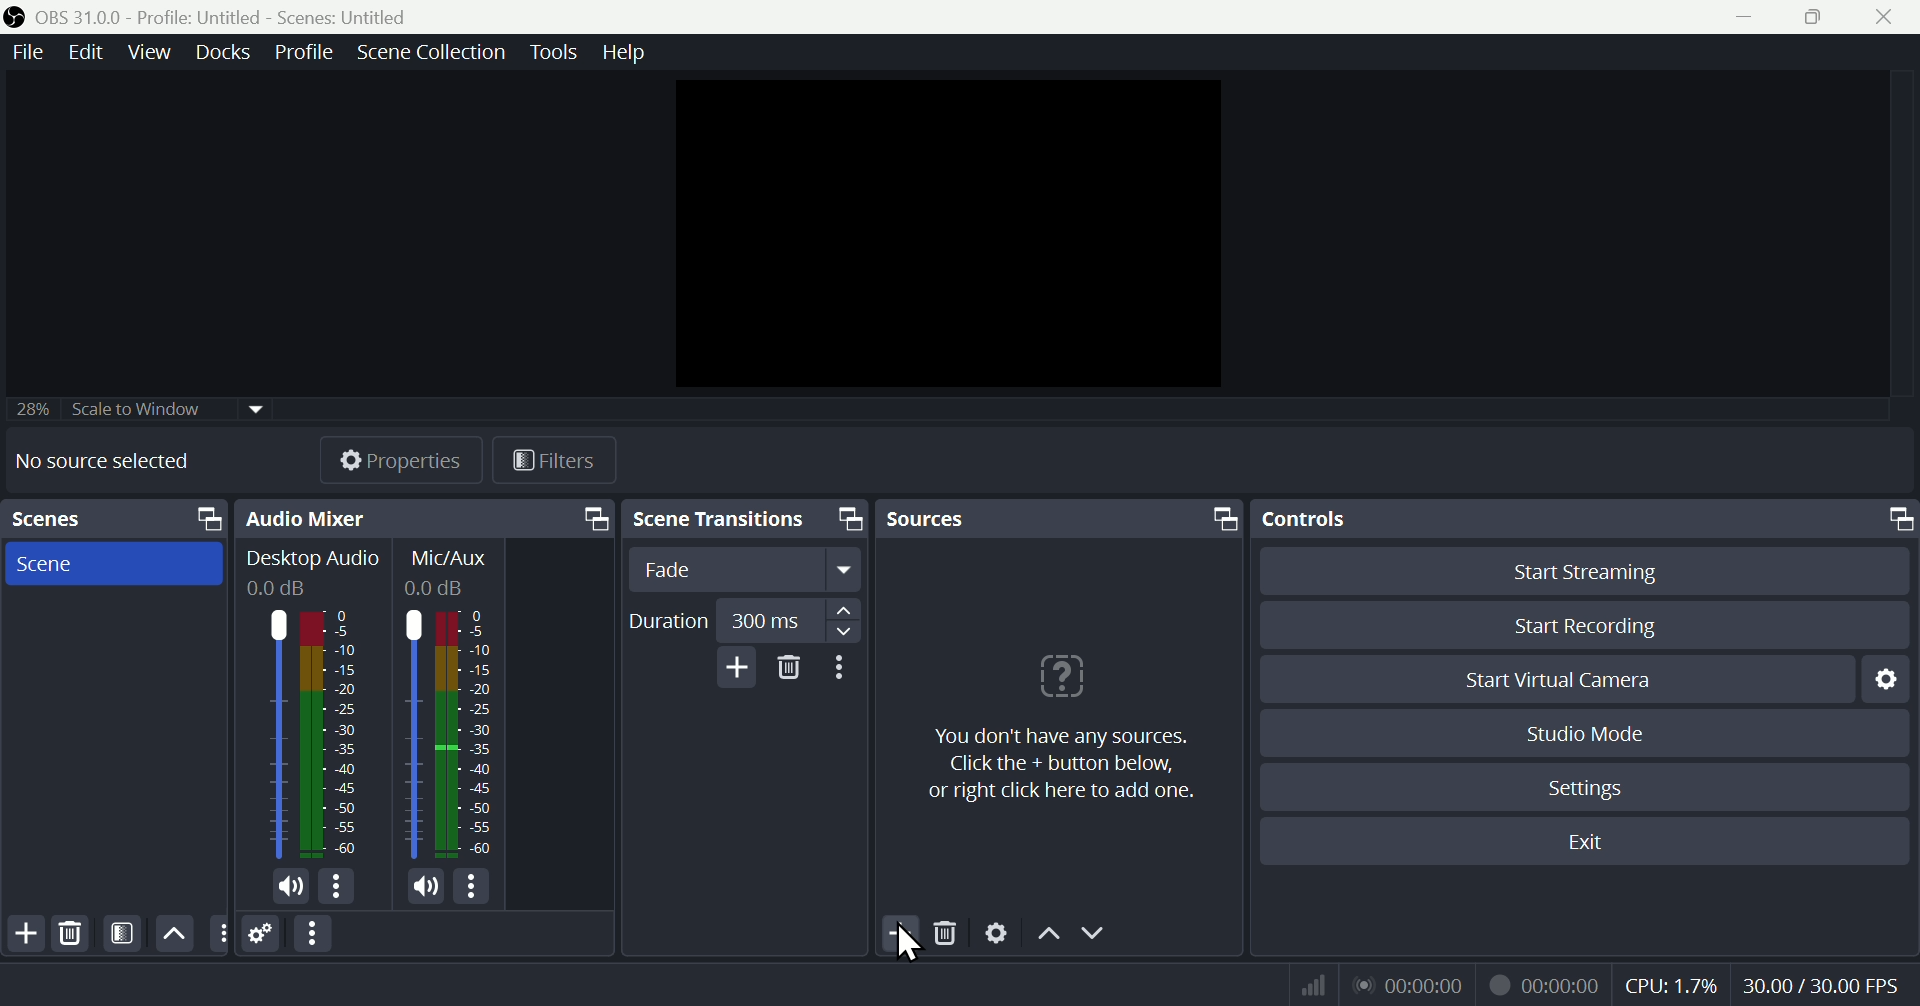 The height and width of the screenshot is (1006, 1920). What do you see at coordinates (733, 667) in the screenshot?
I see `Add` at bounding box center [733, 667].